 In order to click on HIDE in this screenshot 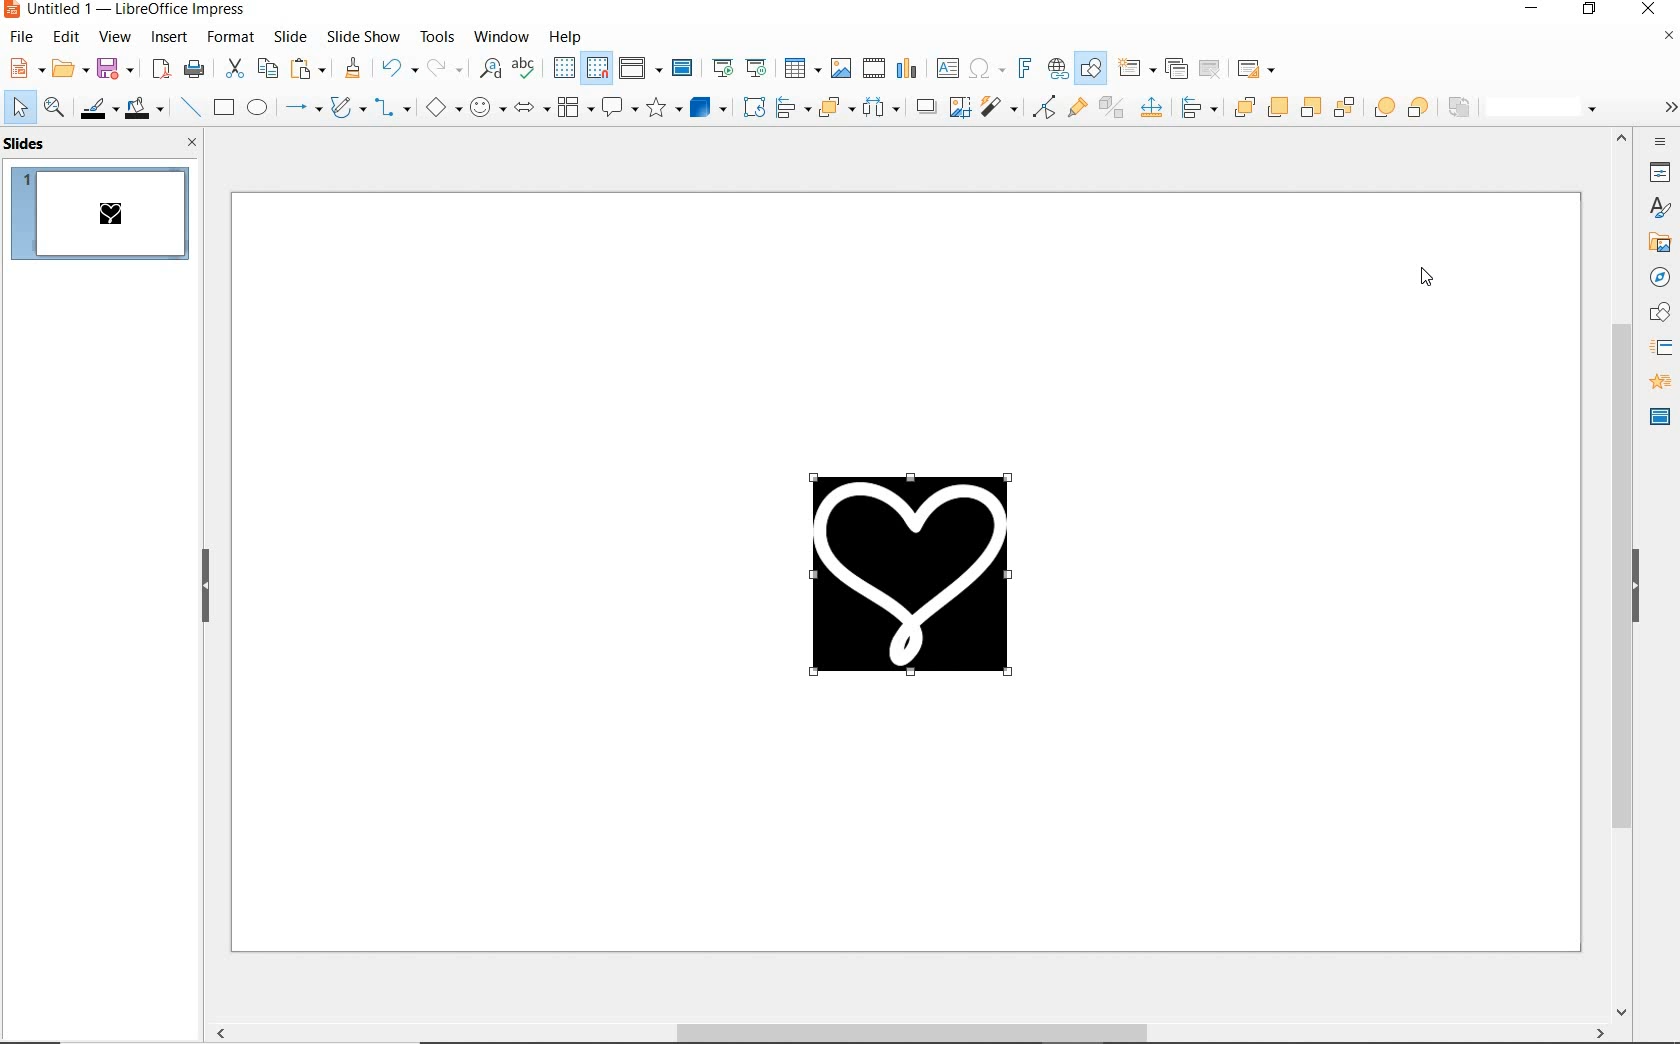, I will do `click(1637, 588)`.